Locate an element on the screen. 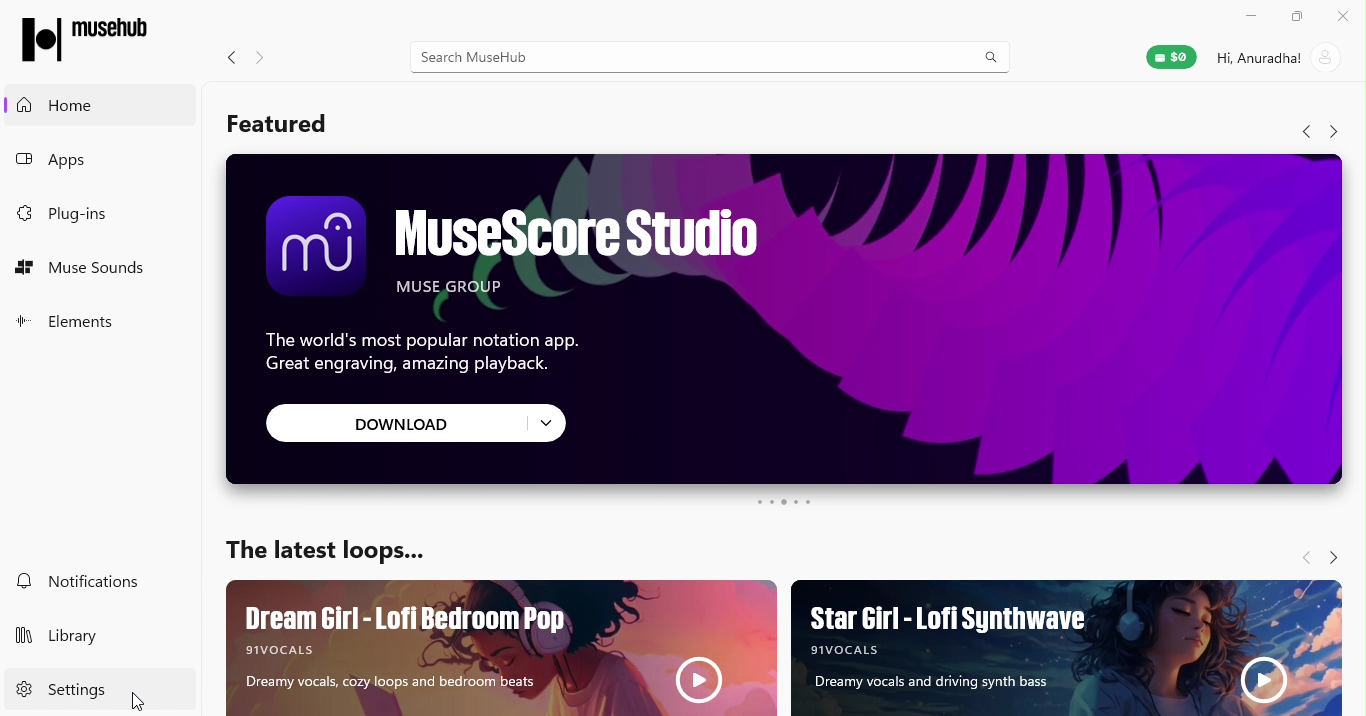  Navigate back is located at coordinates (1303, 554).